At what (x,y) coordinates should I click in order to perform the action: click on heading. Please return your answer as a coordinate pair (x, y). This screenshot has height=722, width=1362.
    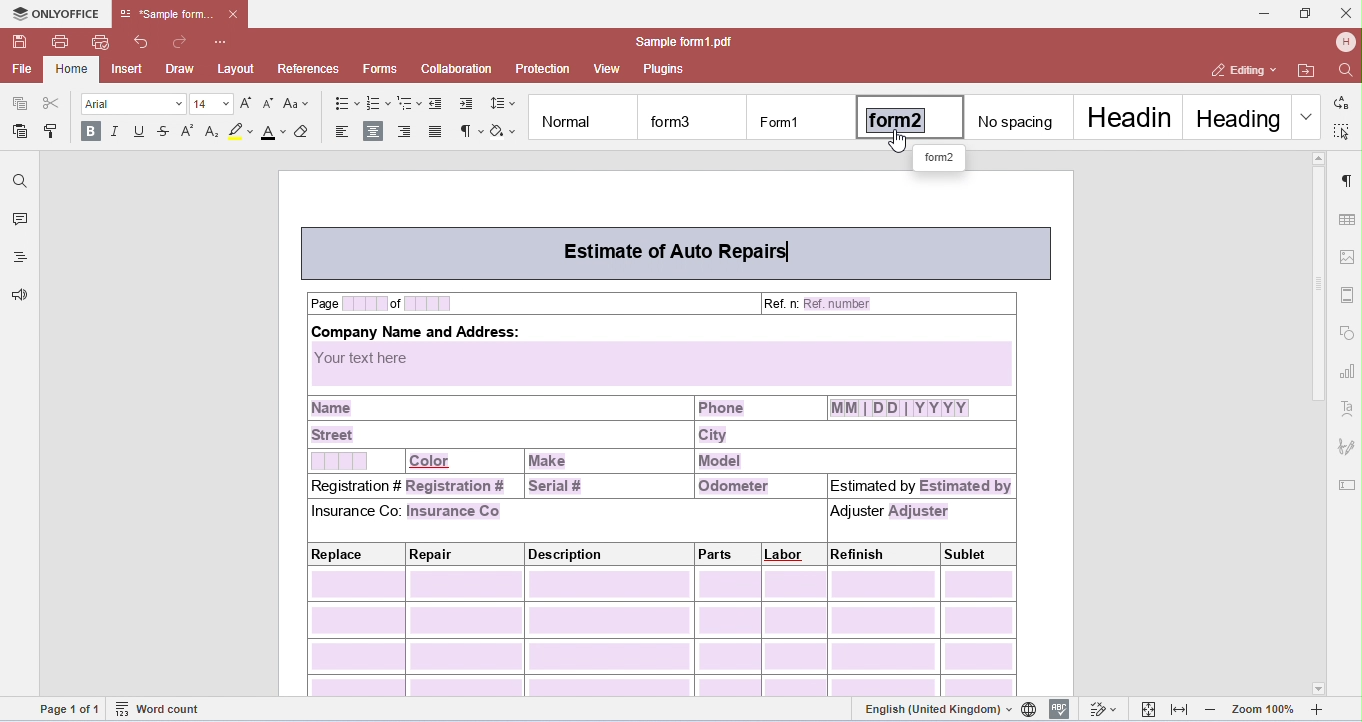
    Looking at the image, I should click on (1130, 117).